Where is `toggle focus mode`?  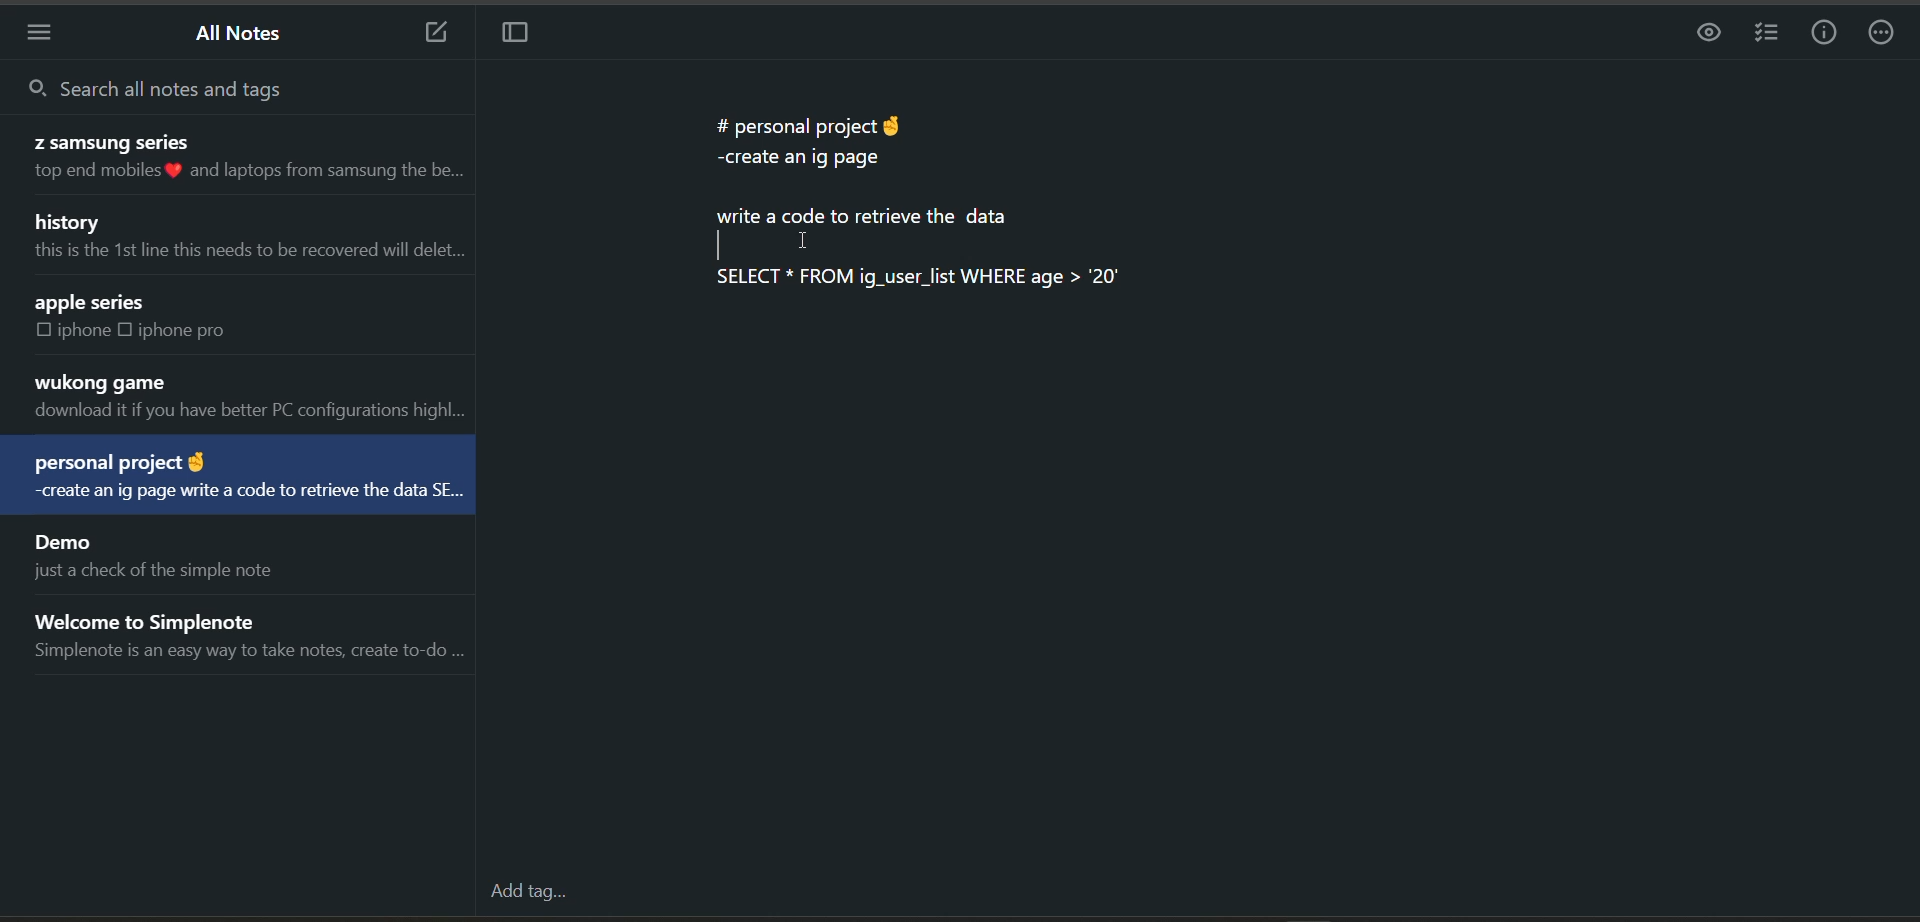
toggle focus mode is located at coordinates (520, 37).